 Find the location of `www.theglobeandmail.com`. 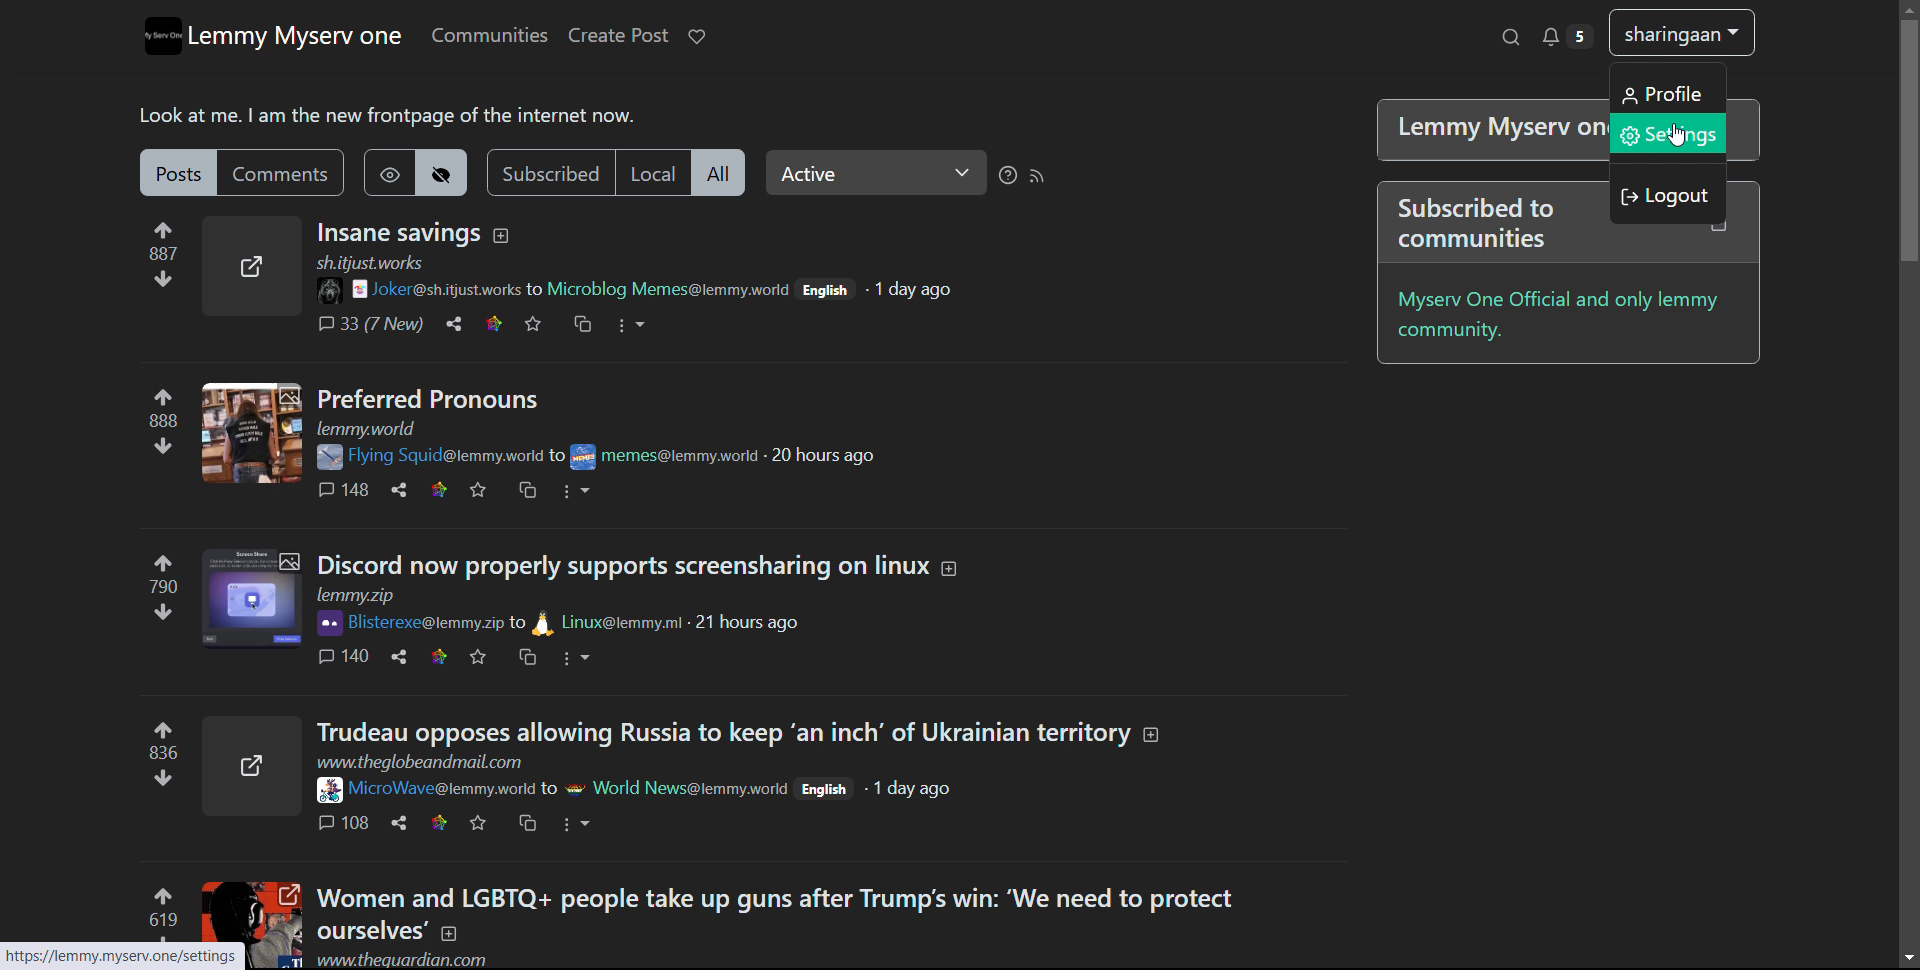

www.theglobeandmail.com is located at coordinates (420, 763).